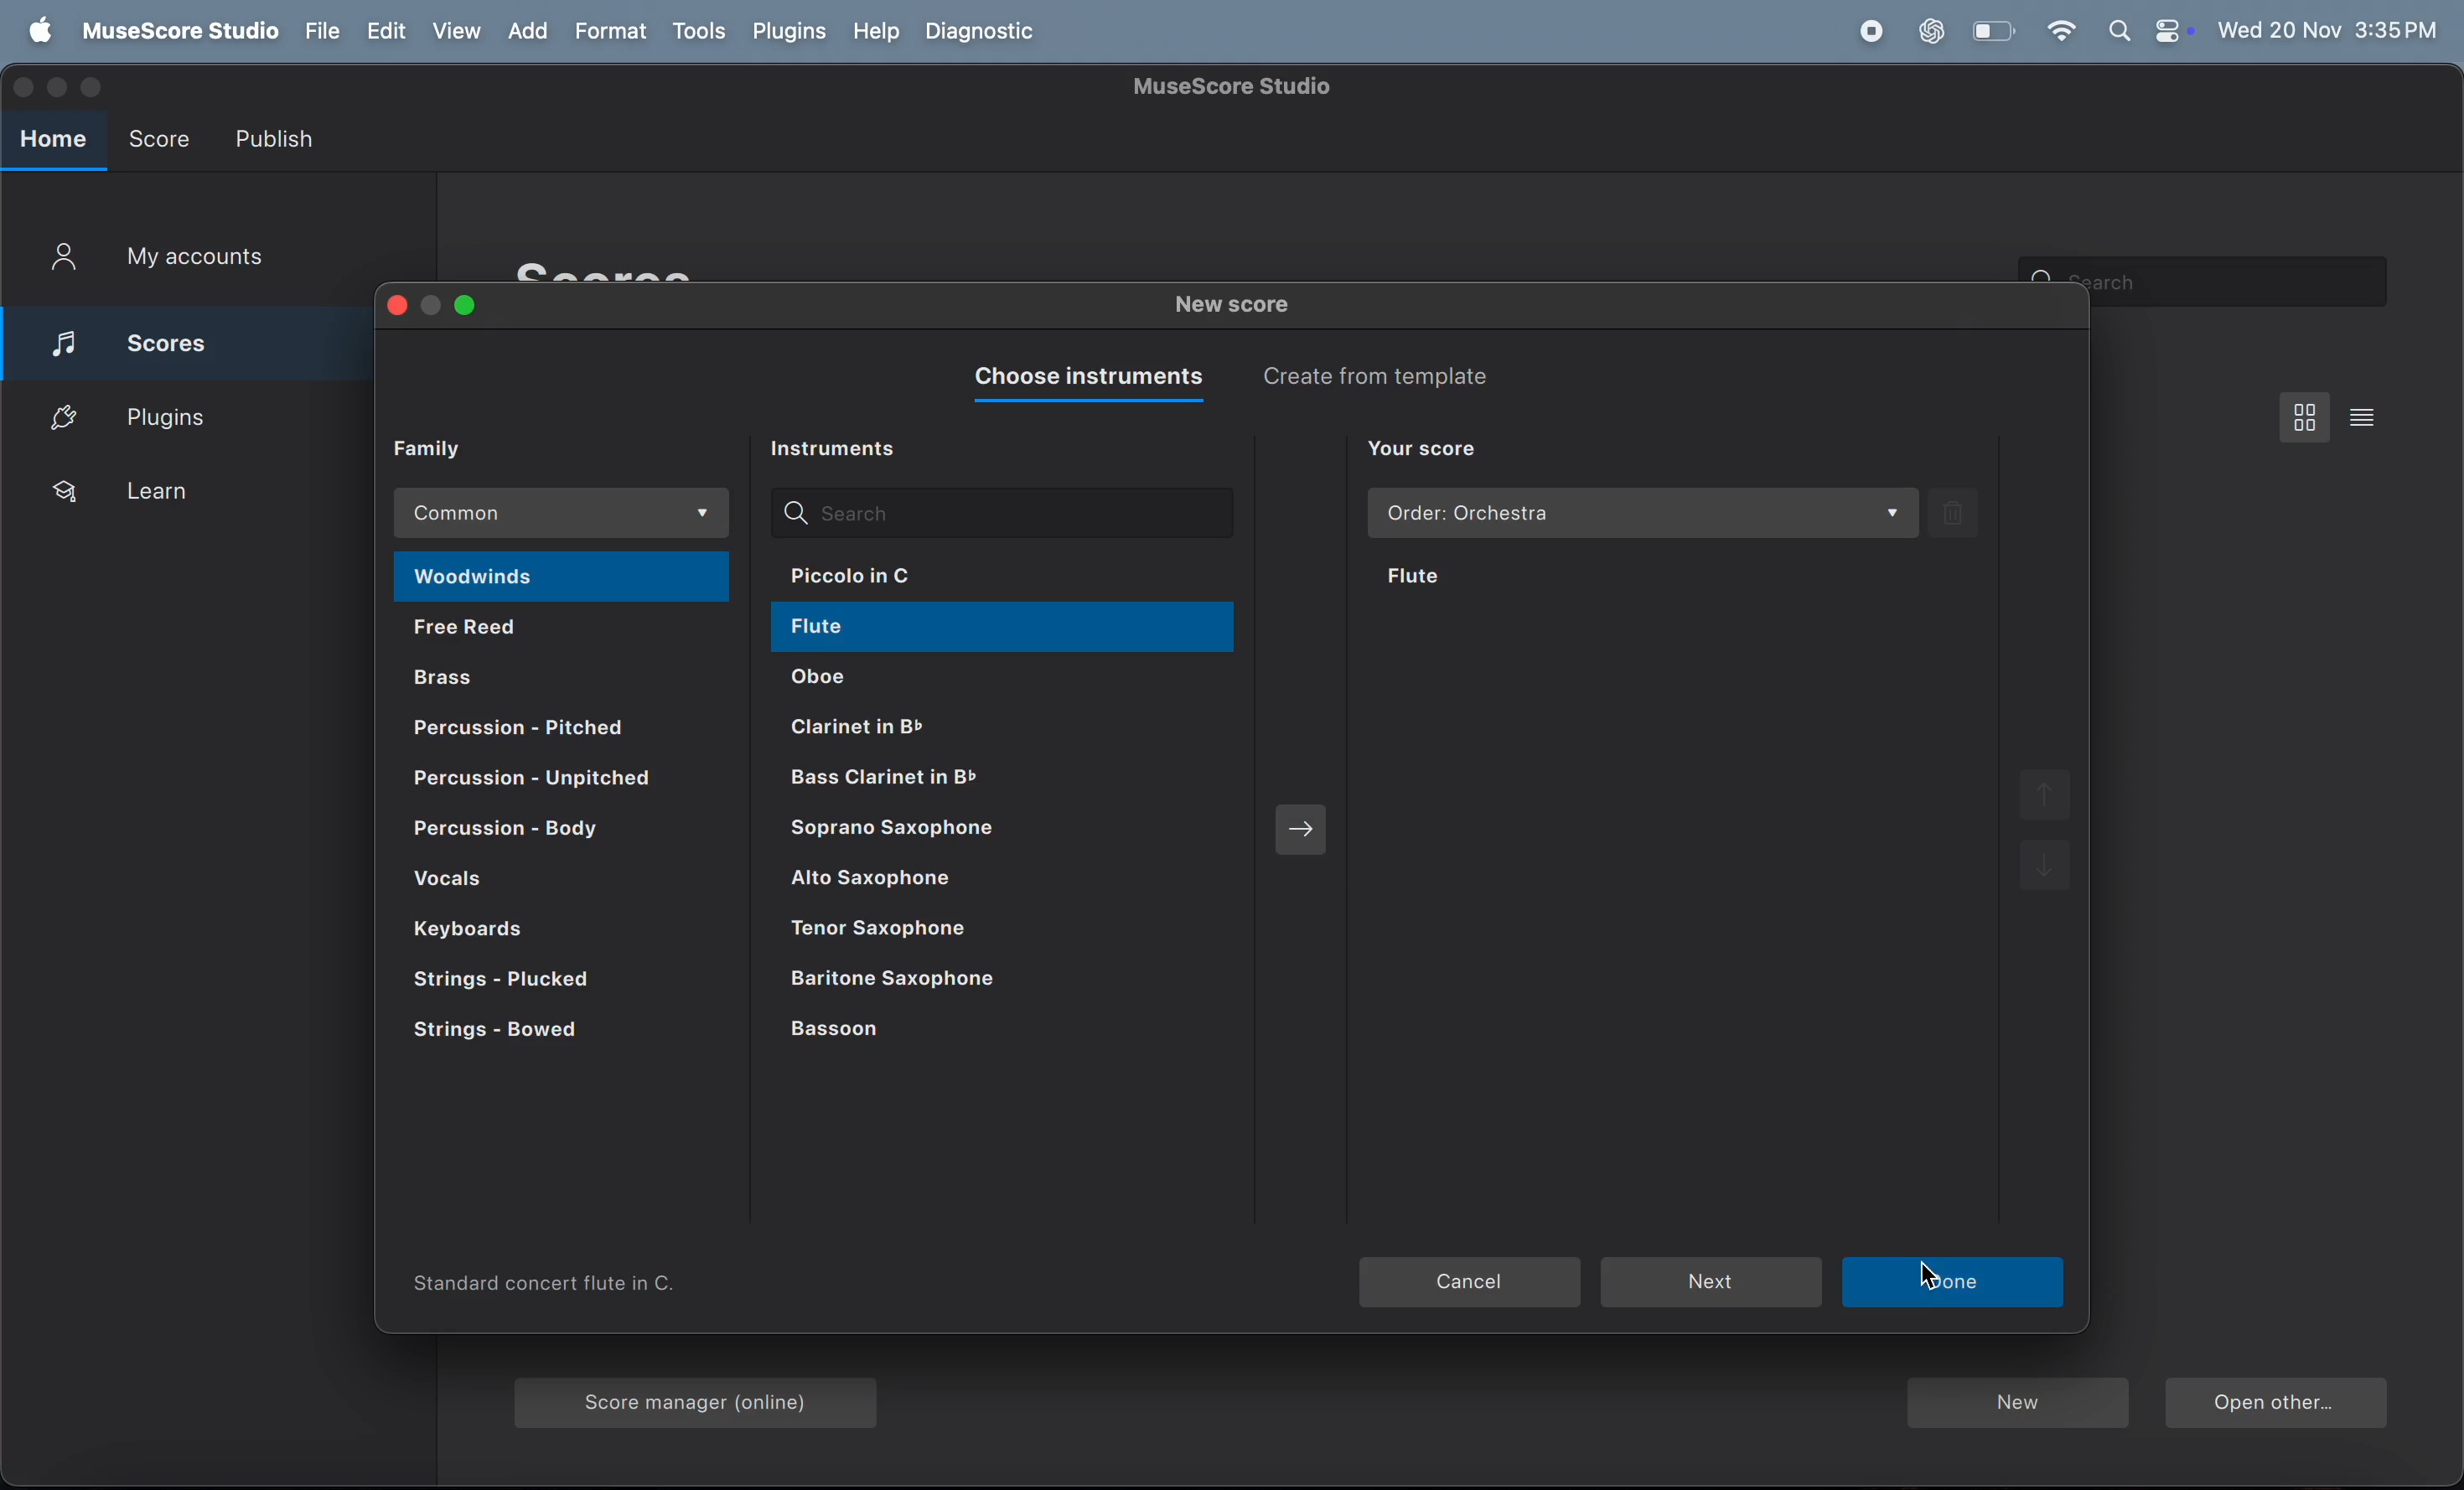 The image size is (2464, 1490). What do you see at coordinates (960, 631) in the screenshot?
I see `flute` at bounding box center [960, 631].